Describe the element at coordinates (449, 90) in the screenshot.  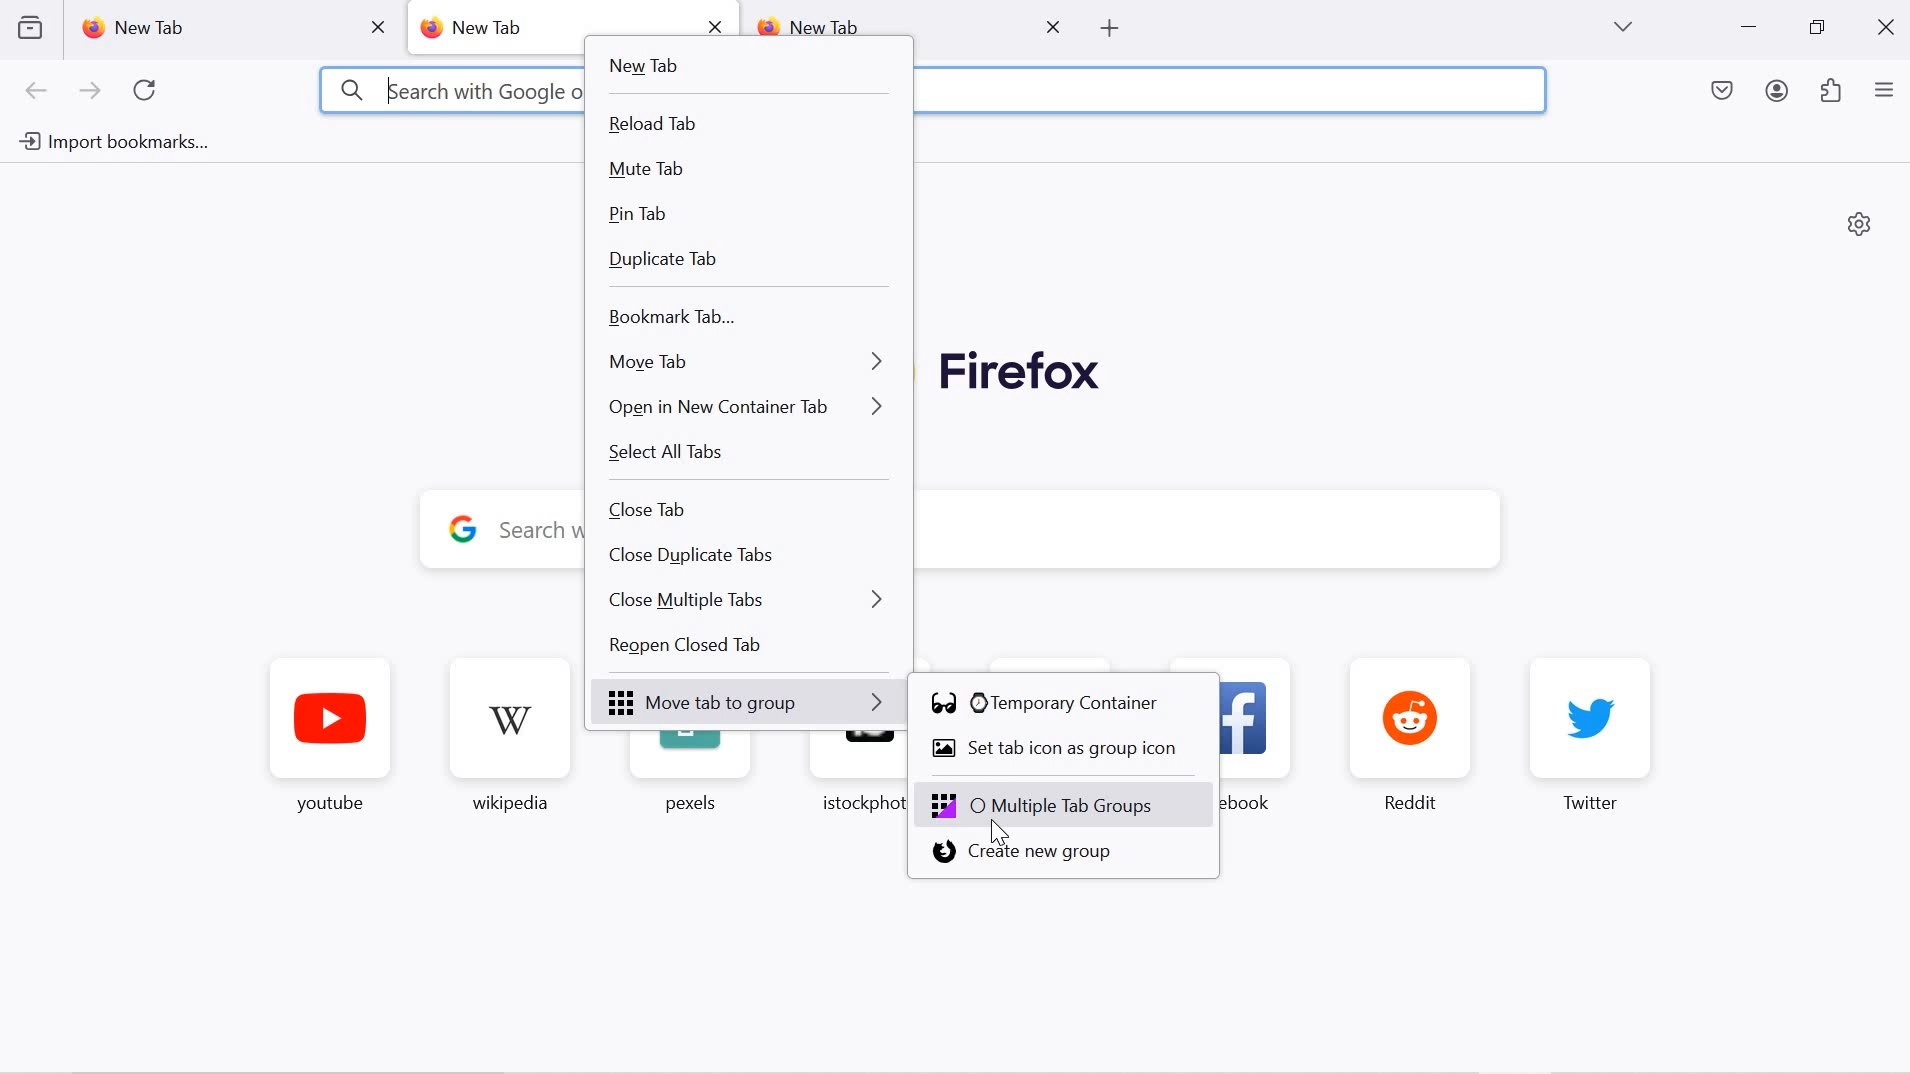
I see `3 kearch with Google or enter address` at that location.